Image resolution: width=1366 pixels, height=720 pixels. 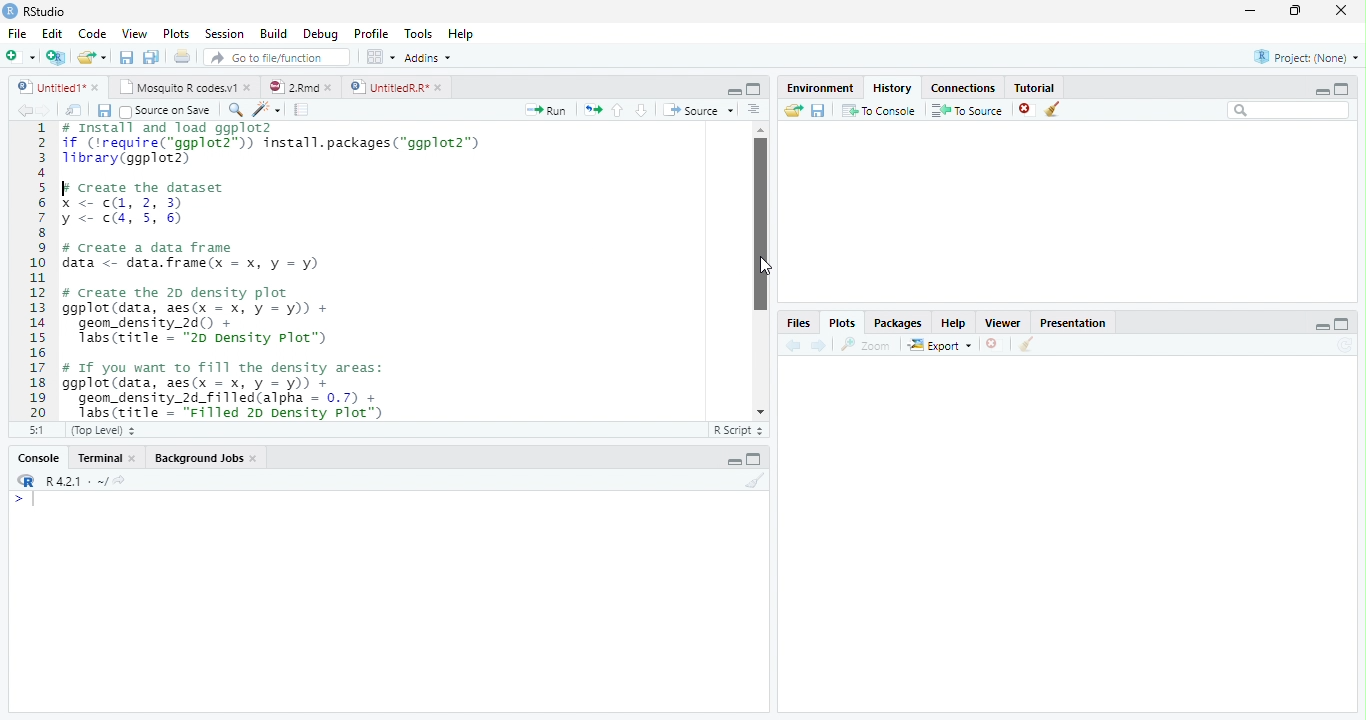 I want to click on Scrollbar up, so click(x=758, y=130).